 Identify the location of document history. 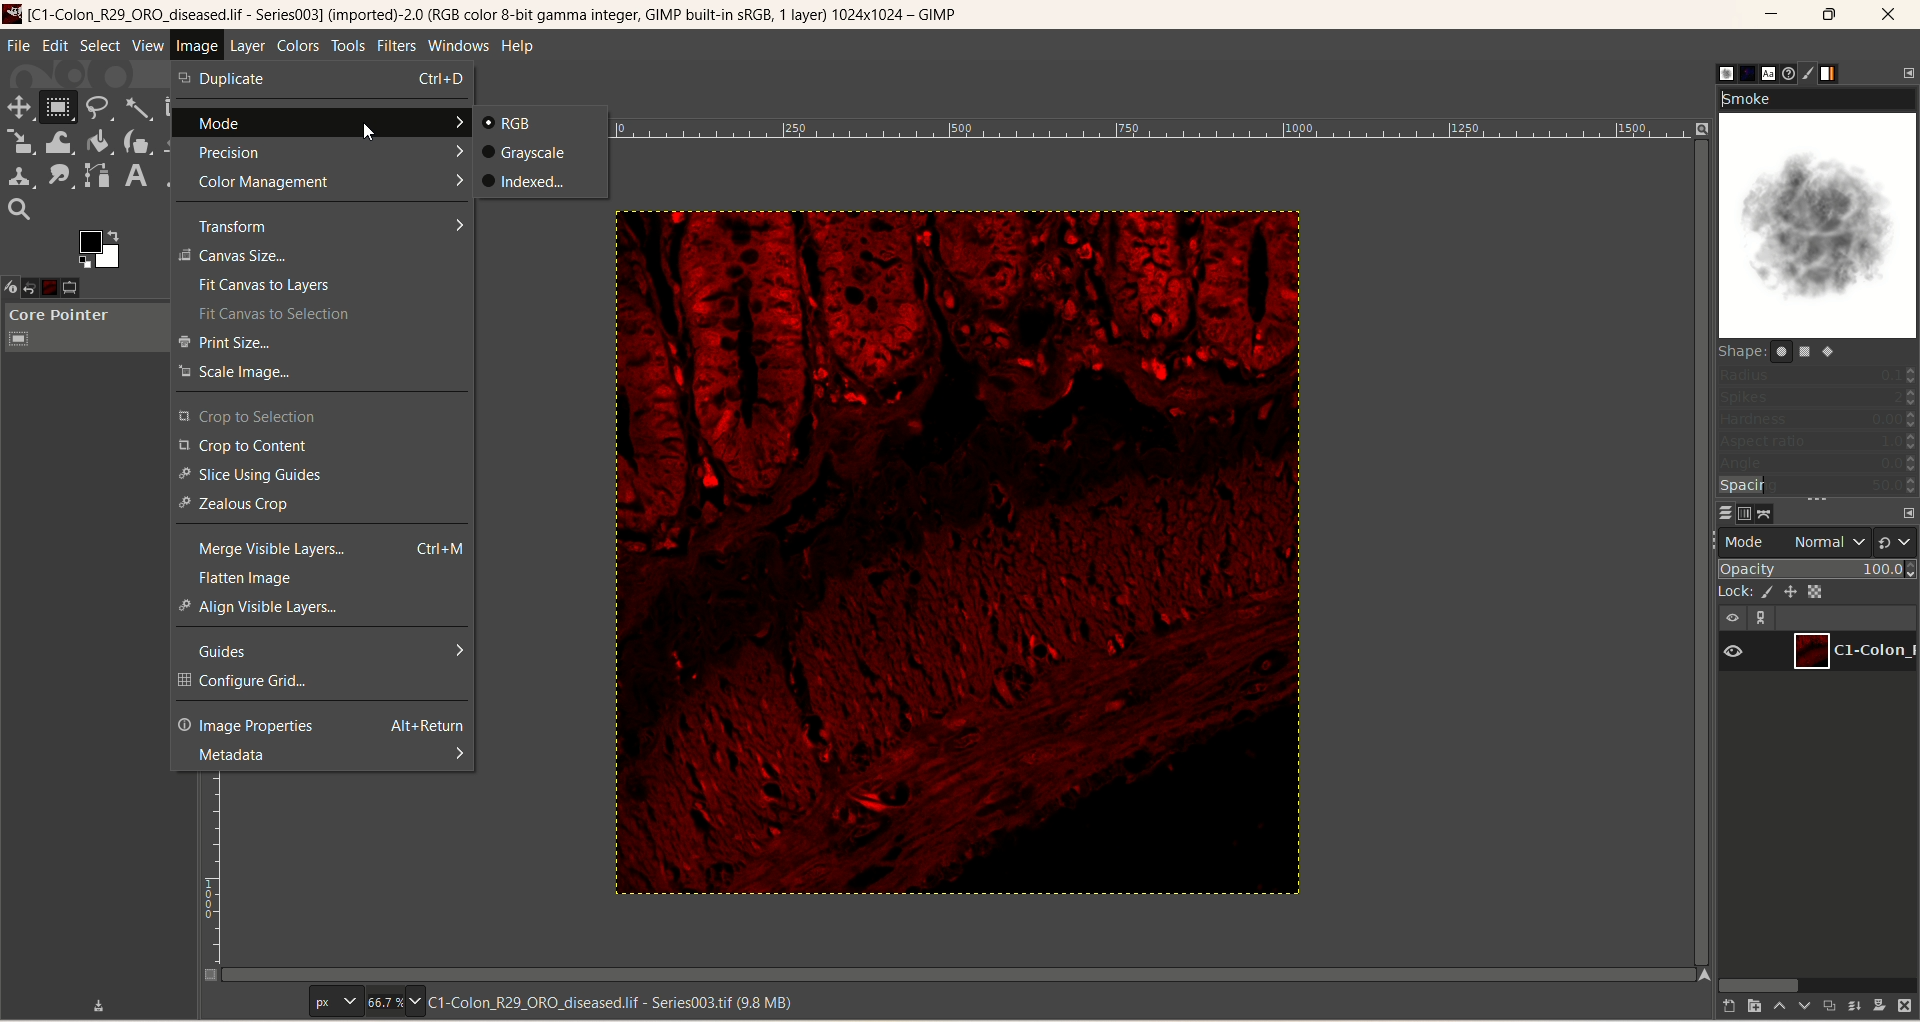
(1783, 73).